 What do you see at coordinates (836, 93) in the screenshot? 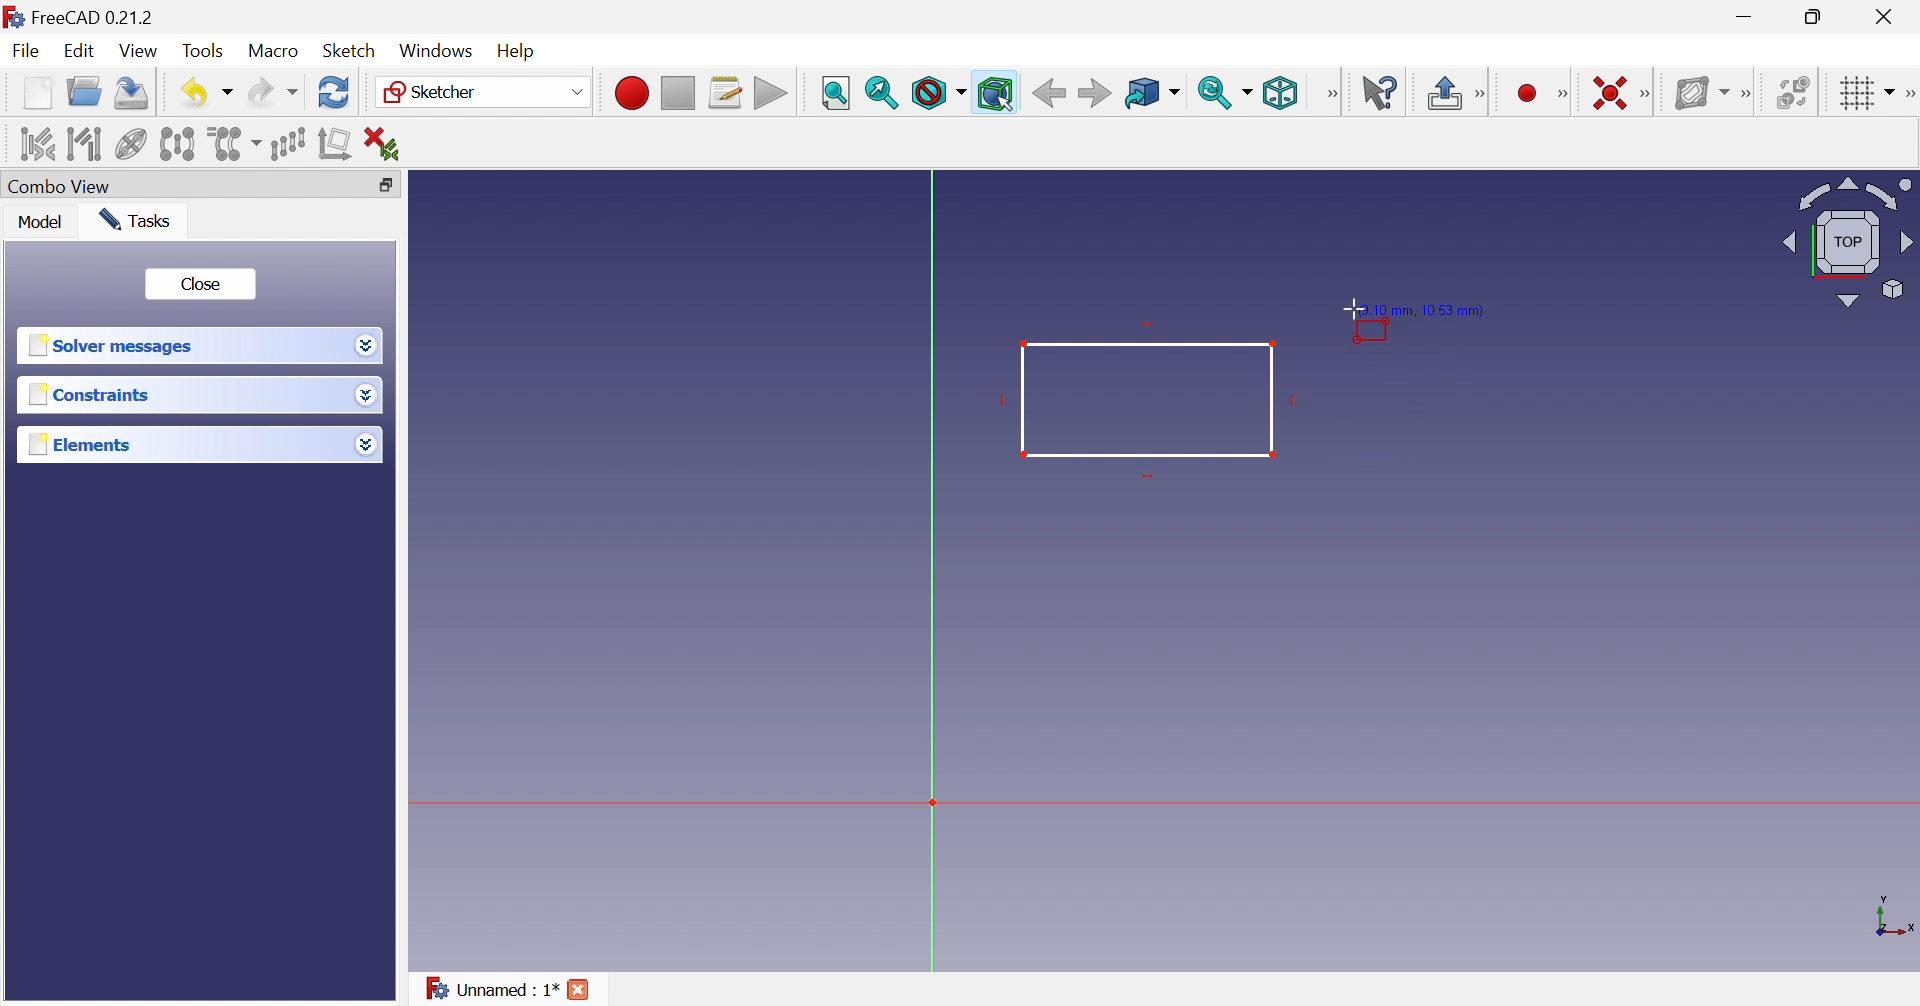
I see `Fit all` at bounding box center [836, 93].